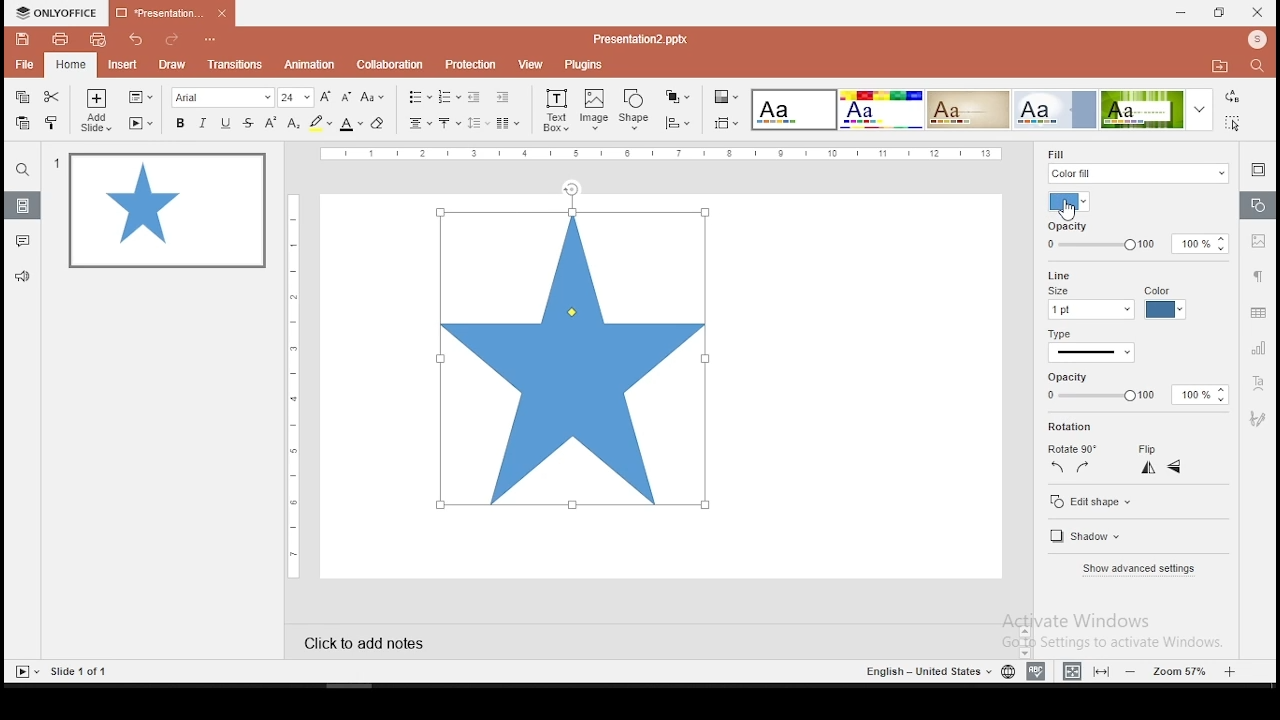 The width and height of the screenshot is (1280, 720). What do you see at coordinates (1069, 201) in the screenshot?
I see `fill color` at bounding box center [1069, 201].